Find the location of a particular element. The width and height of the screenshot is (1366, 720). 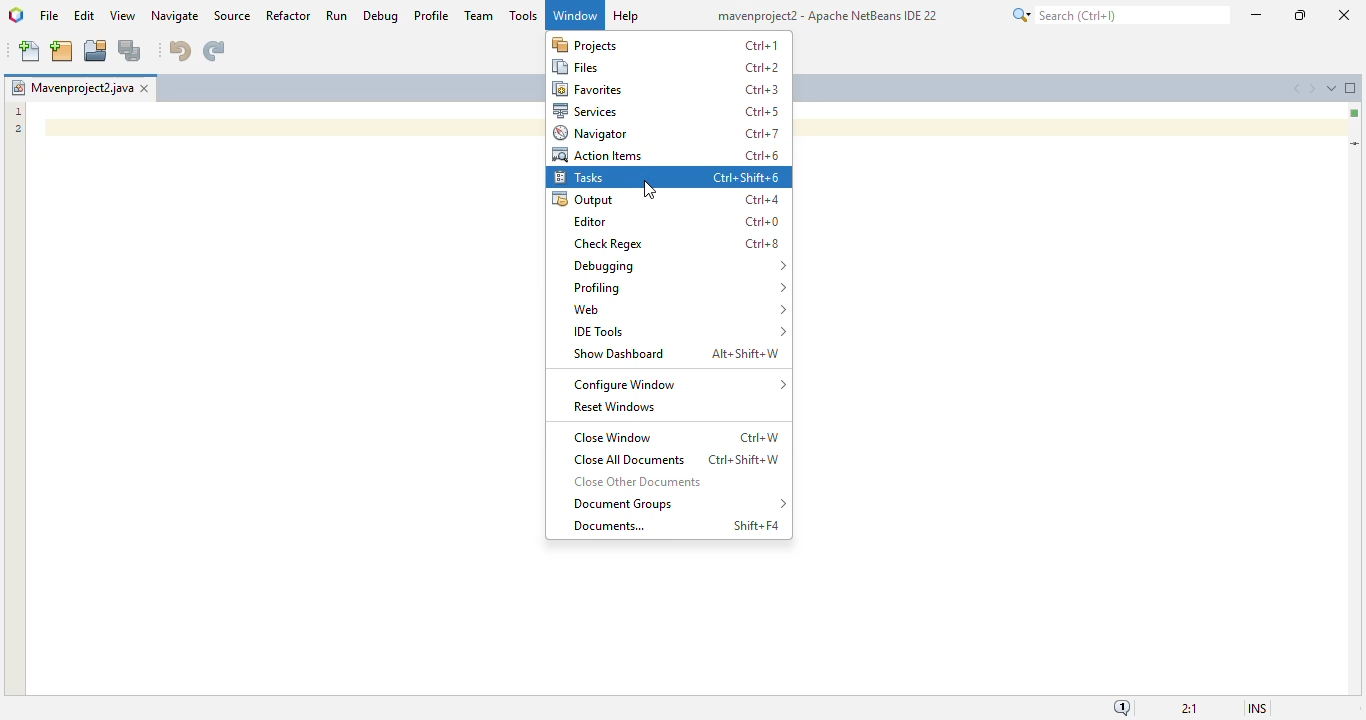

undo is located at coordinates (181, 51).